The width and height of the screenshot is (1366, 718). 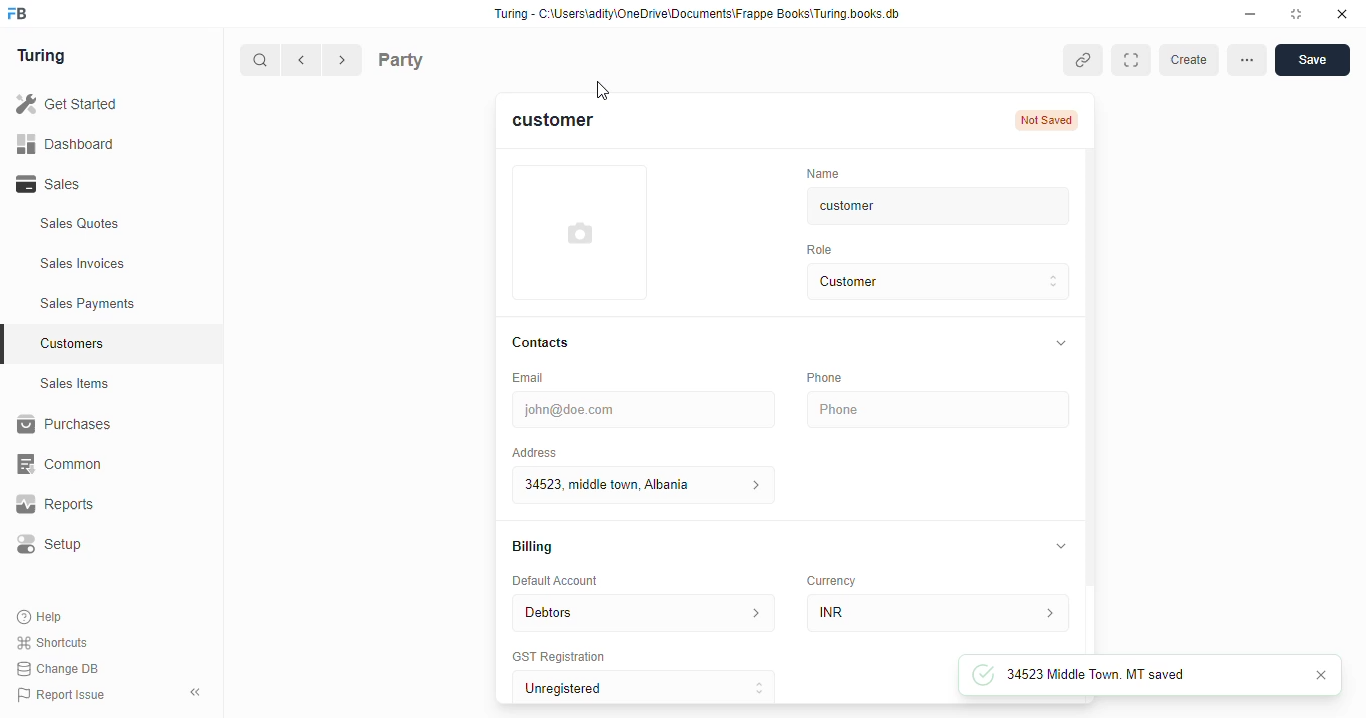 What do you see at coordinates (117, 264) in the screenshot?
I see `Sales Invoices` at bounding box center [117, 264].